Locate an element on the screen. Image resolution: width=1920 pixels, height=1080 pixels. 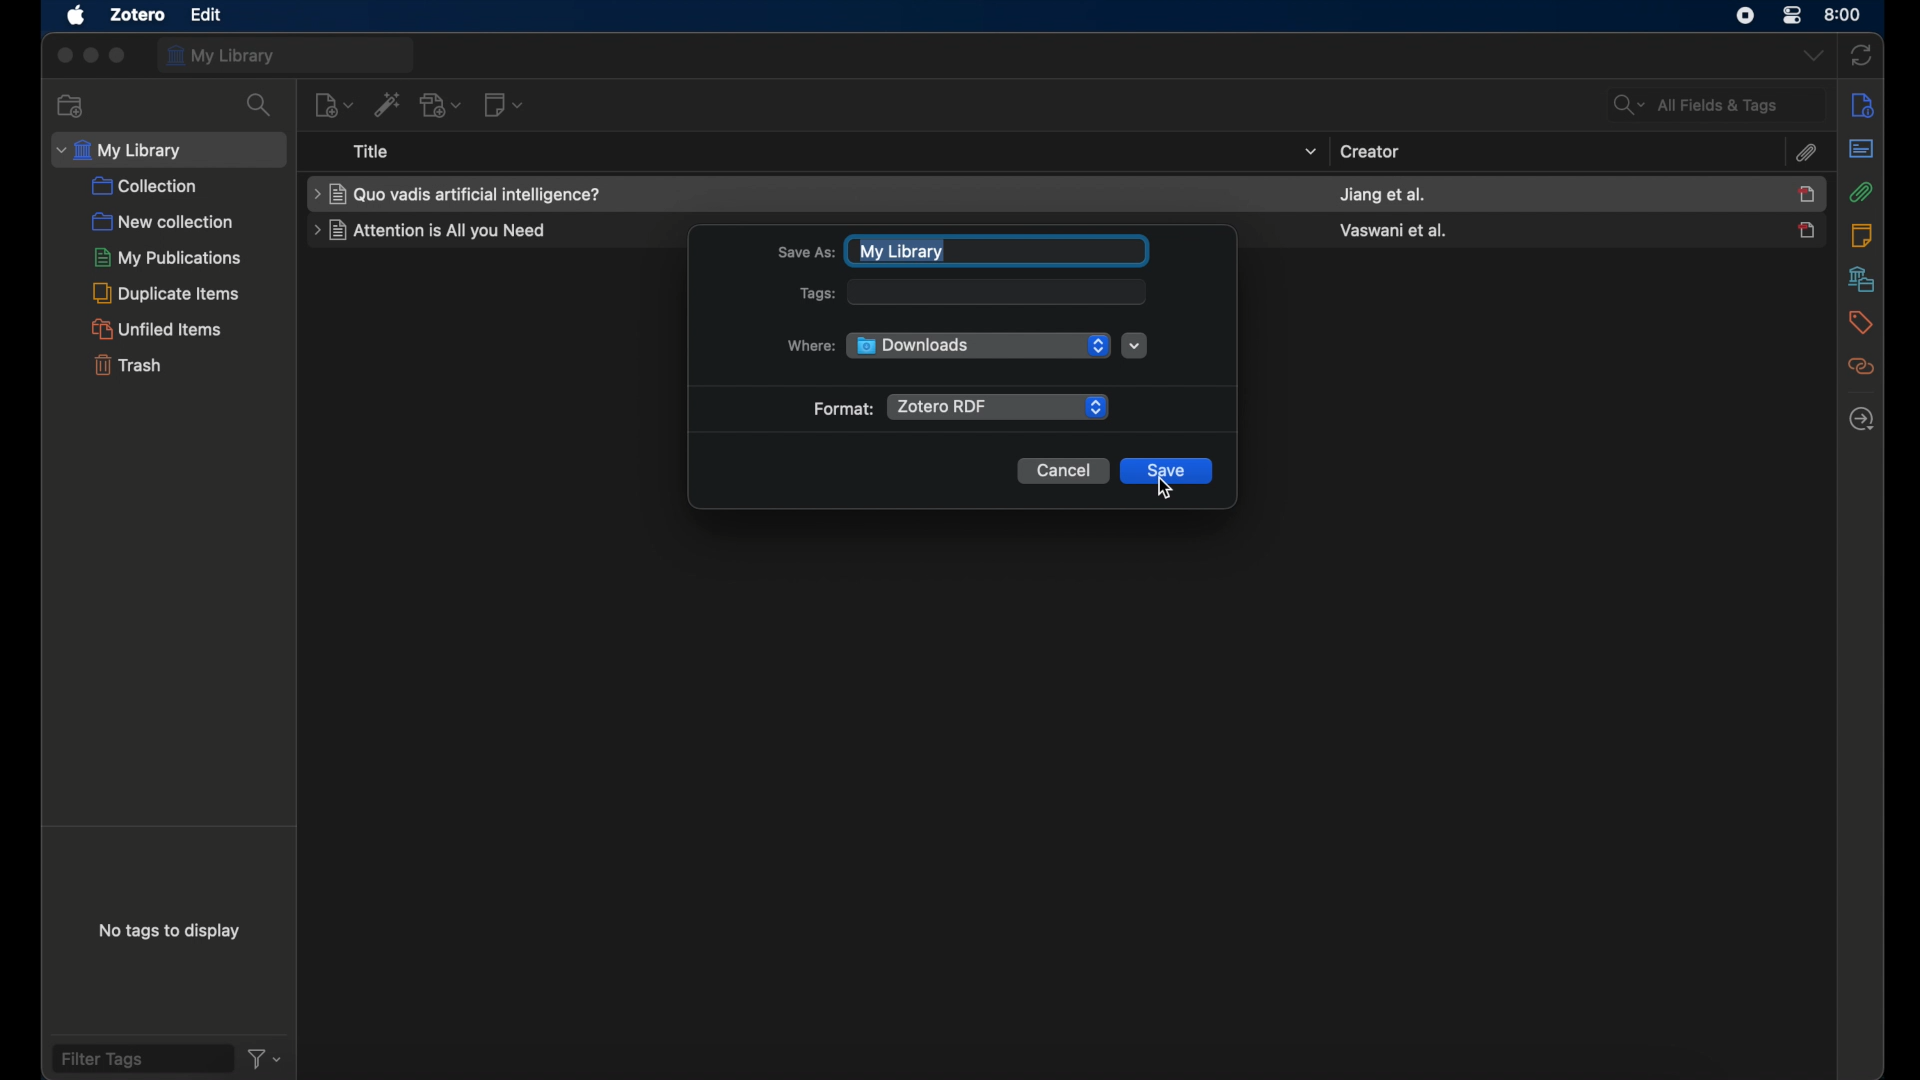
screen recorder is located at coordinates (1746, 14).